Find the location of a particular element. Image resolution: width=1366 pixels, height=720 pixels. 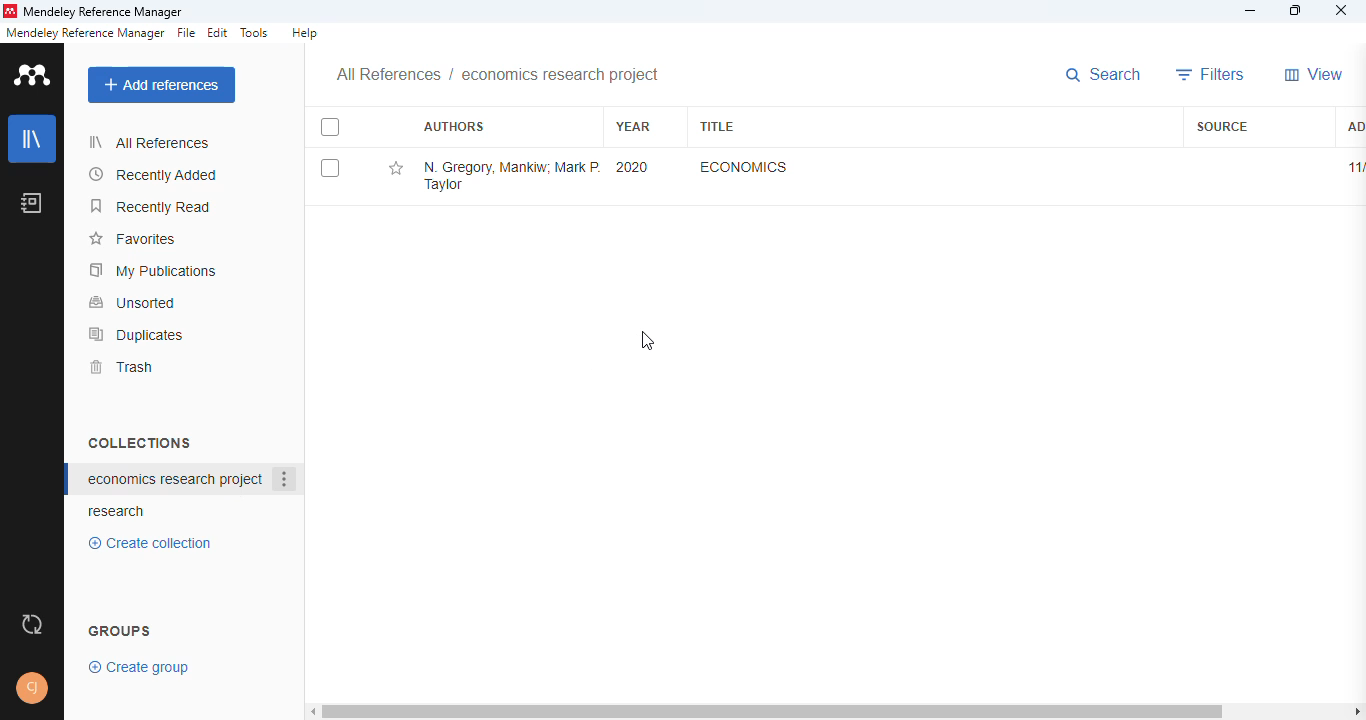

sync is located at coordinates (32, 625).